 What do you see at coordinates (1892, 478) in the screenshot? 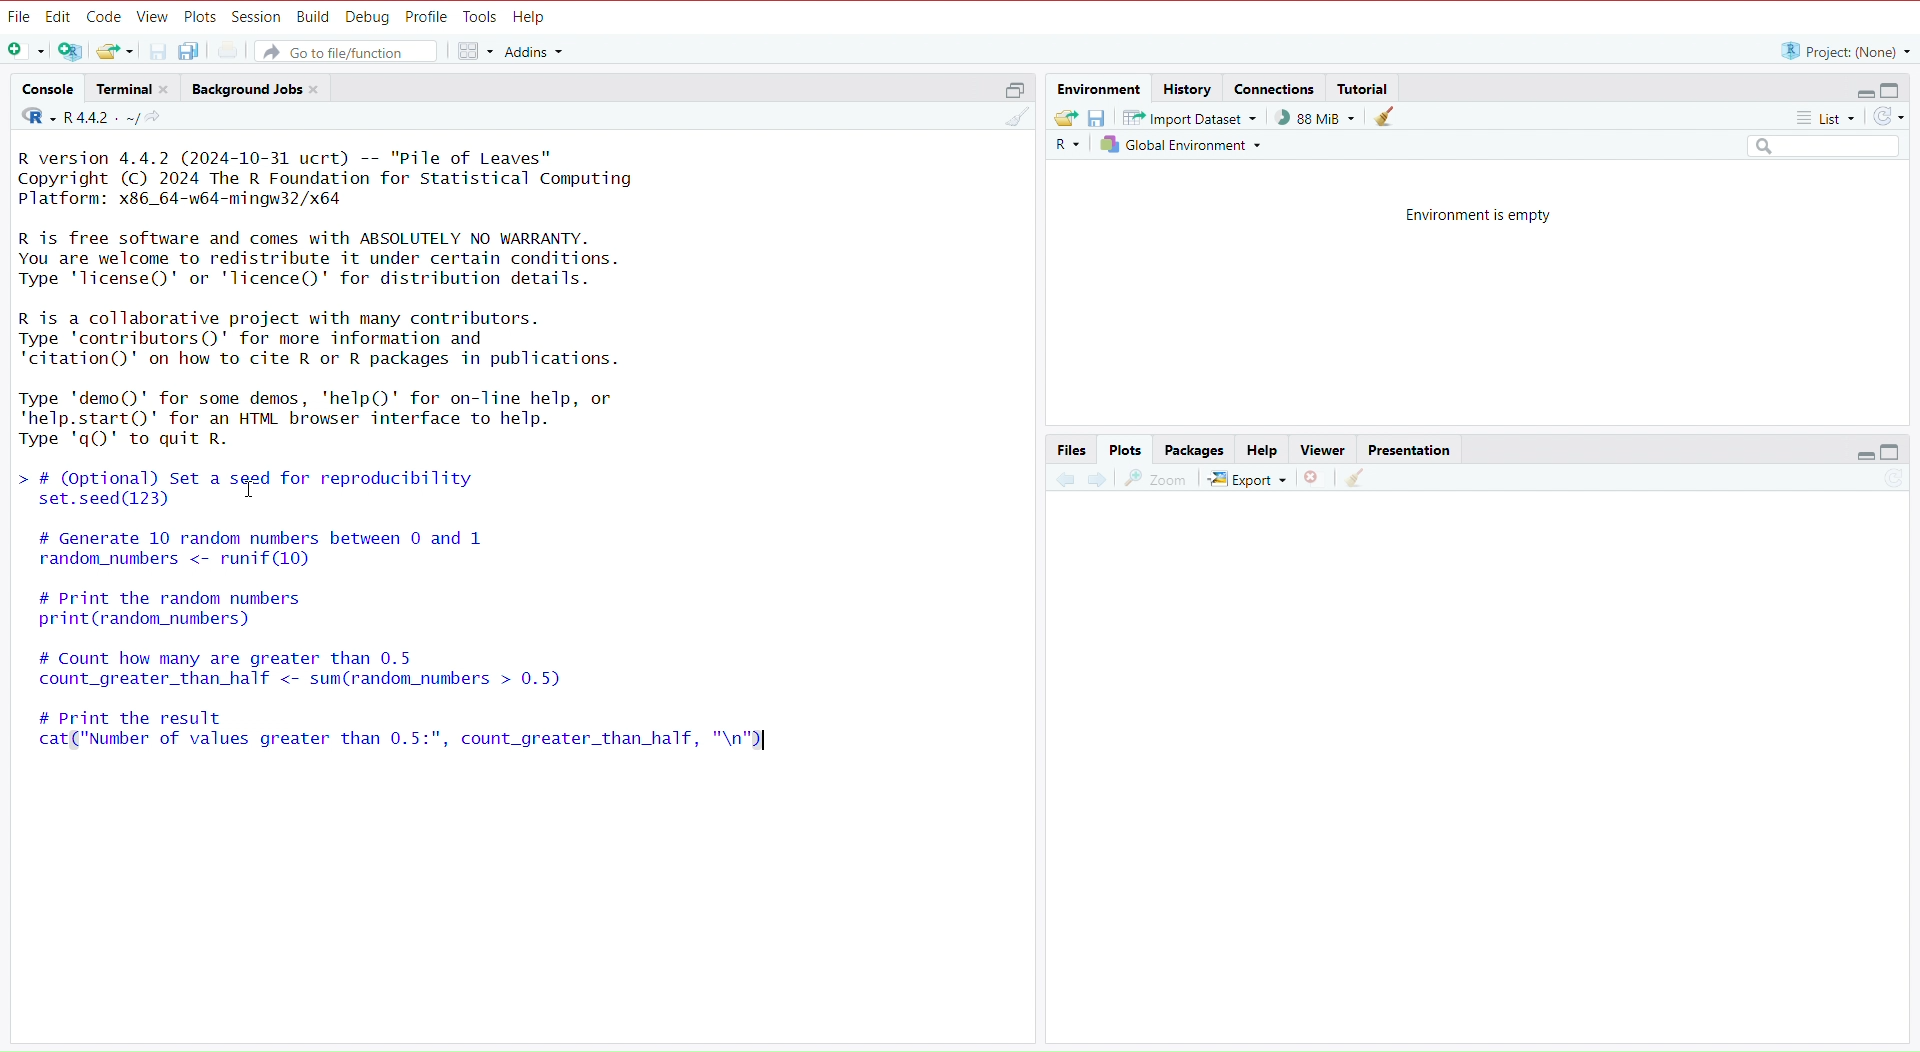
I see `Refresh list` at bounding box center [1892, 478].